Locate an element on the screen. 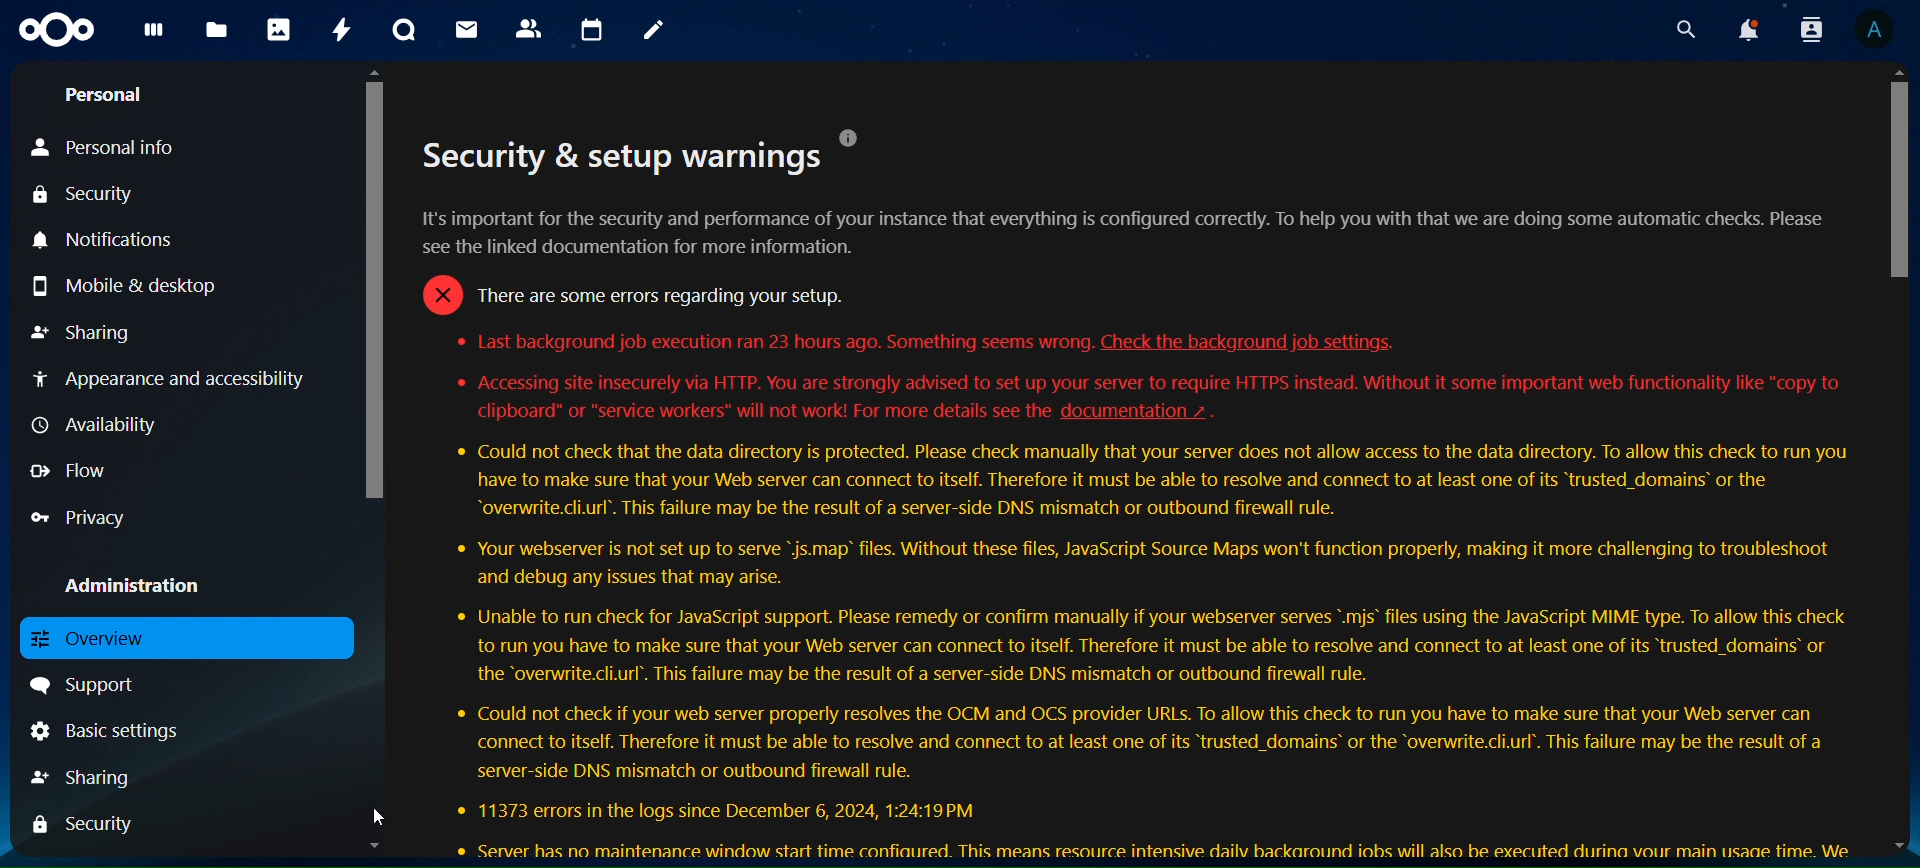  security is located at coordinates (83, 823).